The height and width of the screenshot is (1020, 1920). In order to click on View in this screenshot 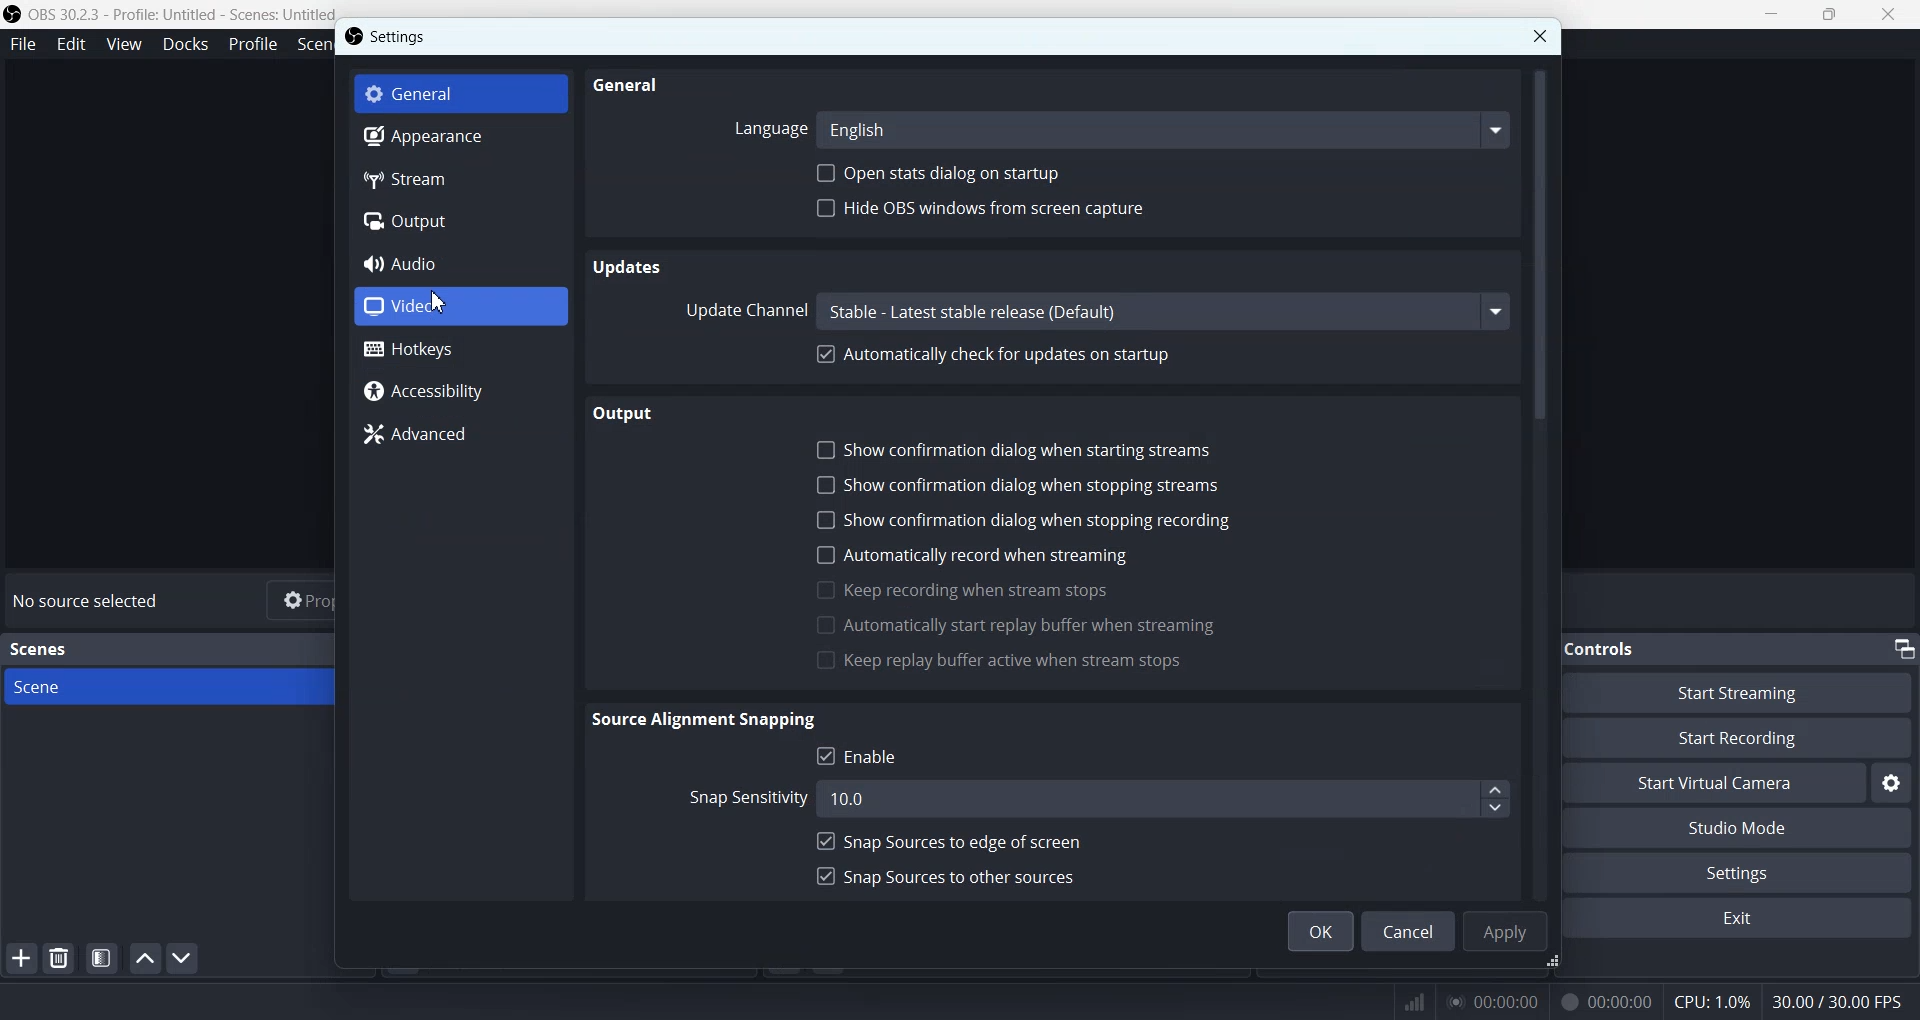, I will do `click(123, 43)`.